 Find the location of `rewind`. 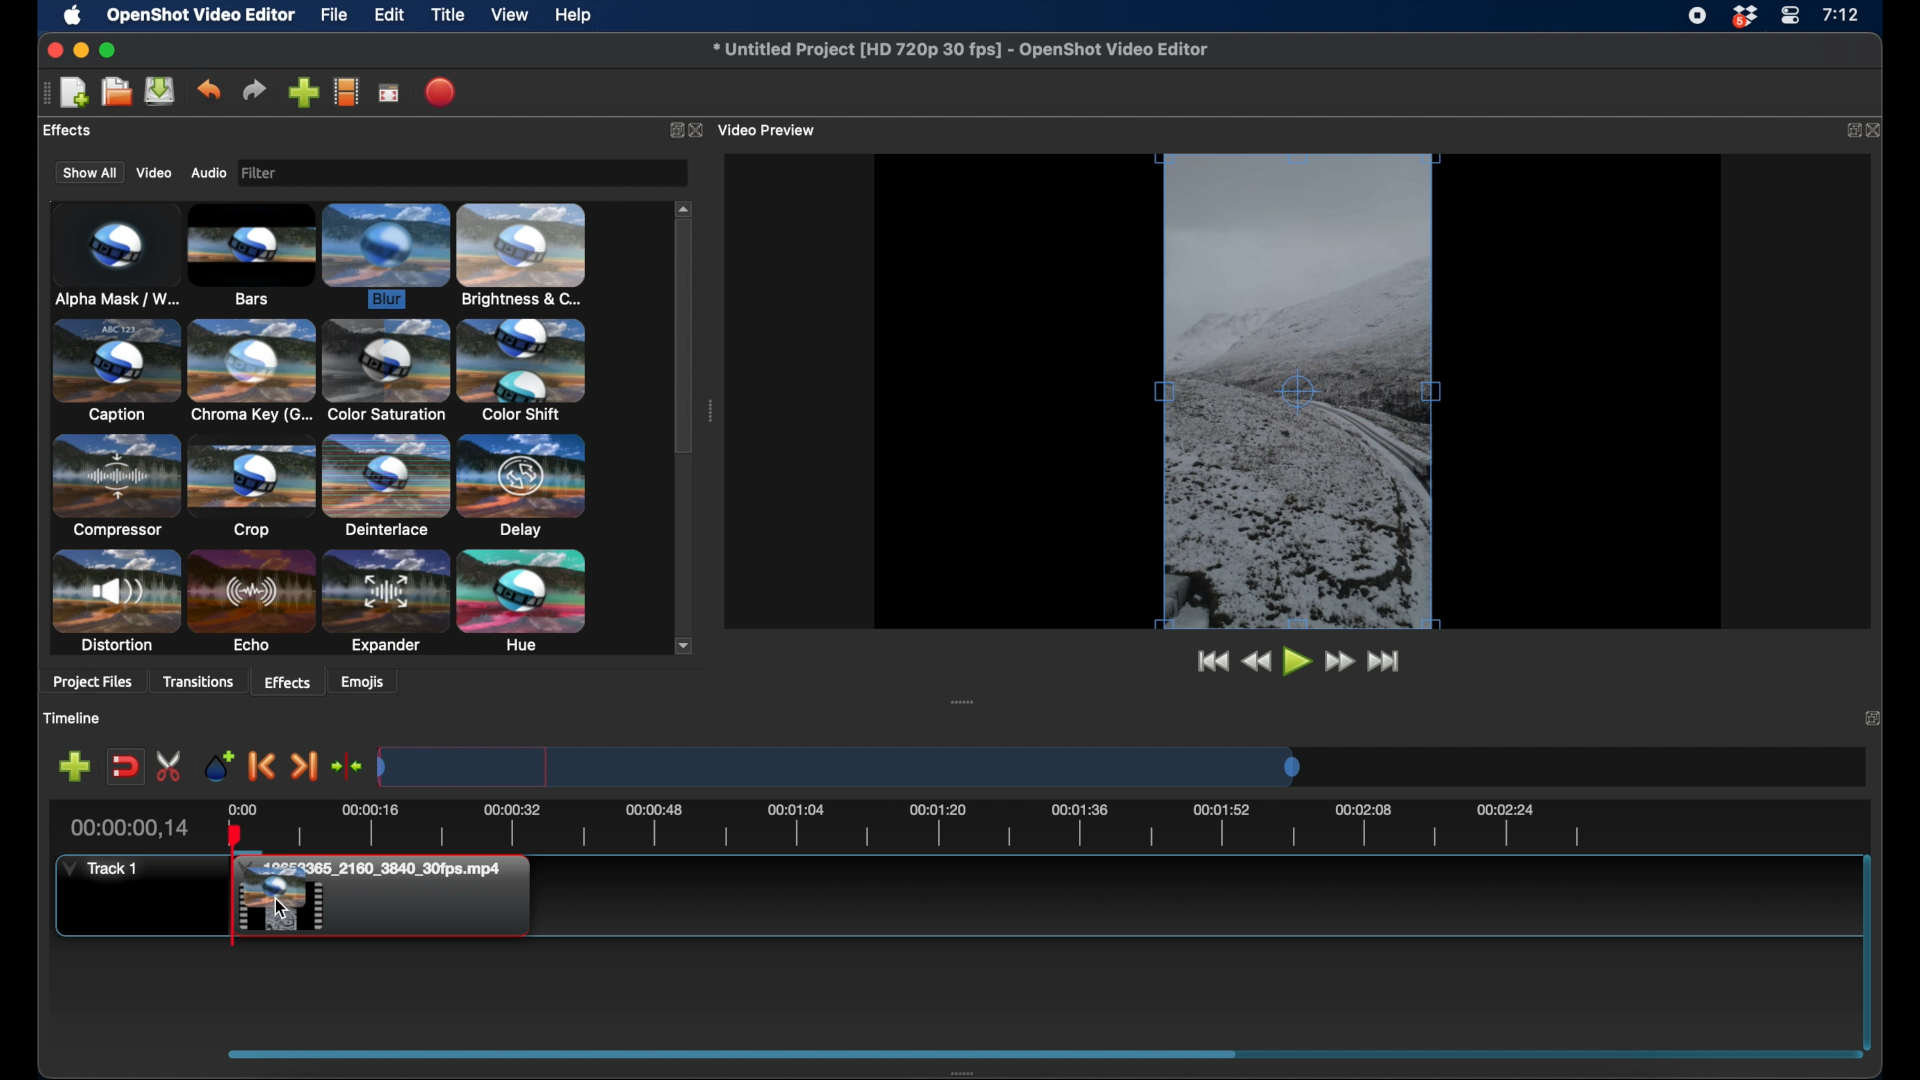

rewind is located at coordinates (1258, 663).